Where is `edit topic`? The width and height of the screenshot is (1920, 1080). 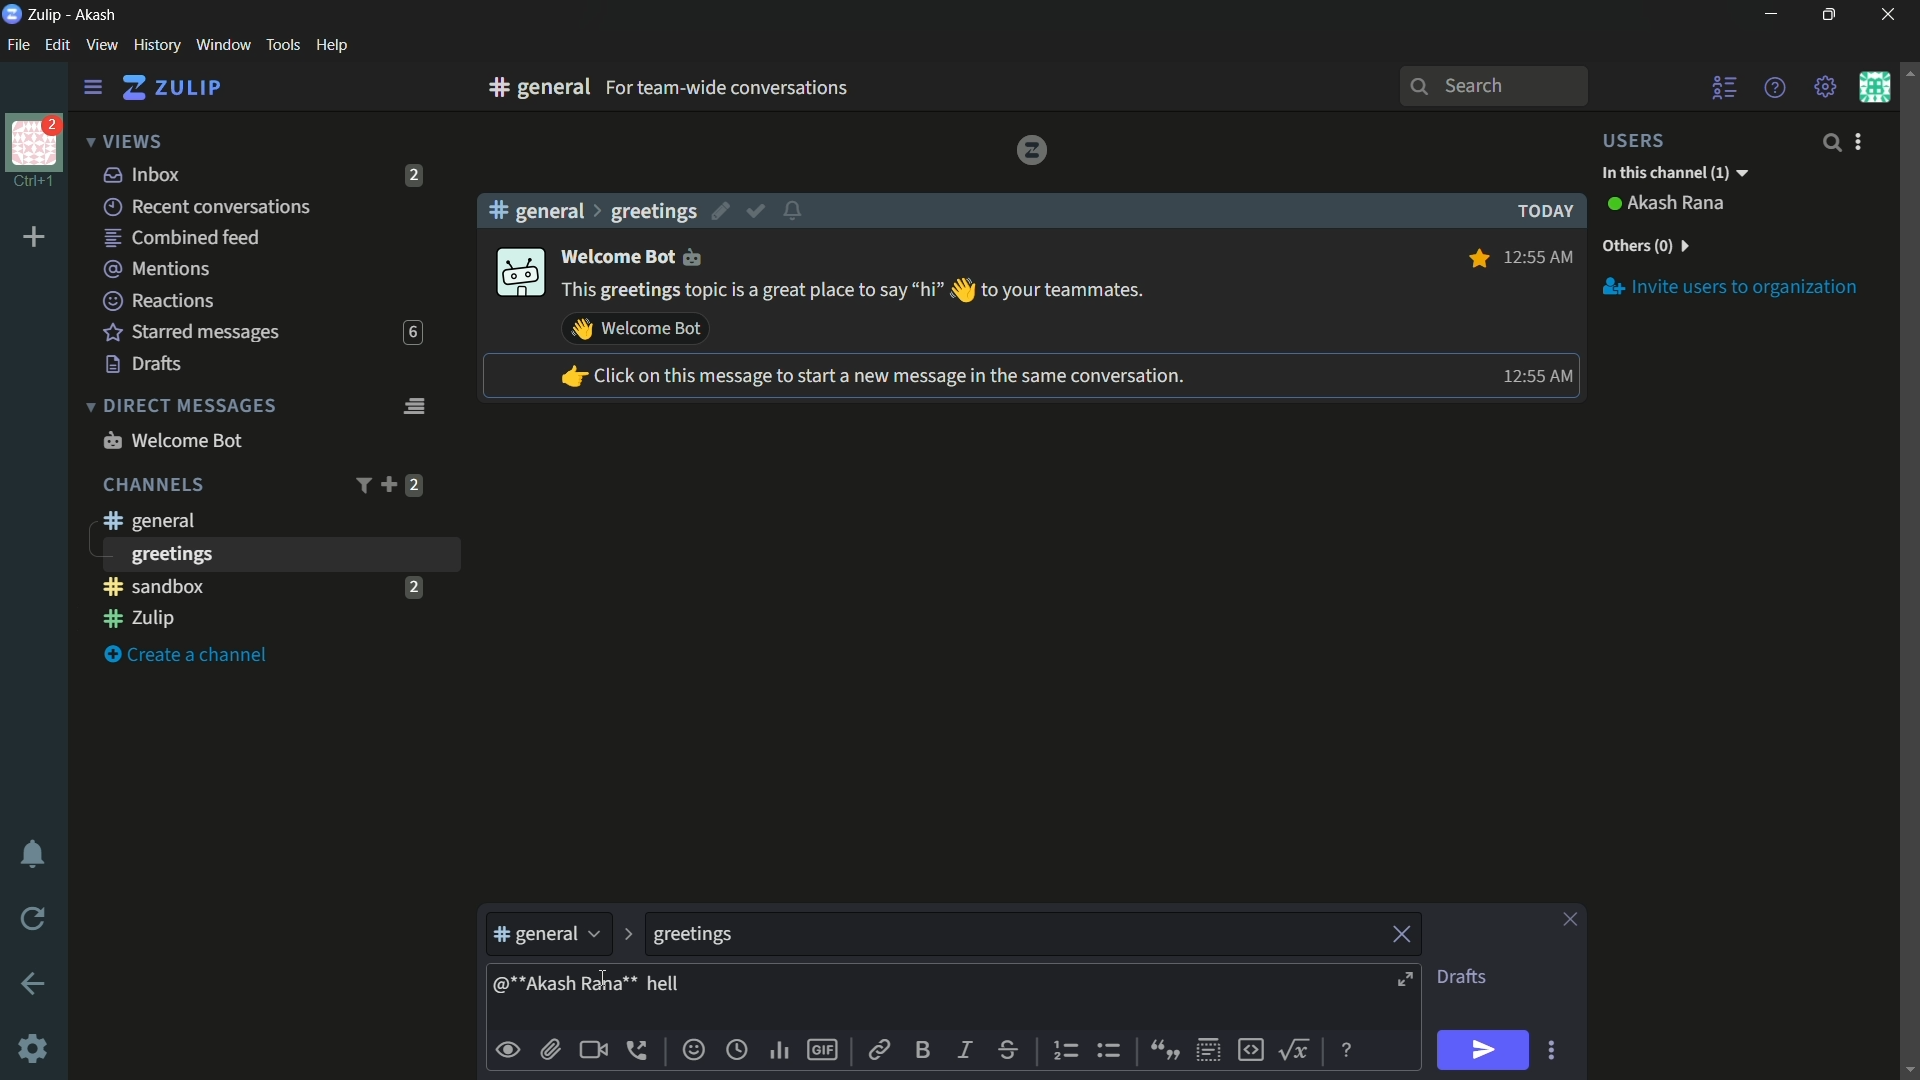
edit topic is located at coordinates (723, 214).